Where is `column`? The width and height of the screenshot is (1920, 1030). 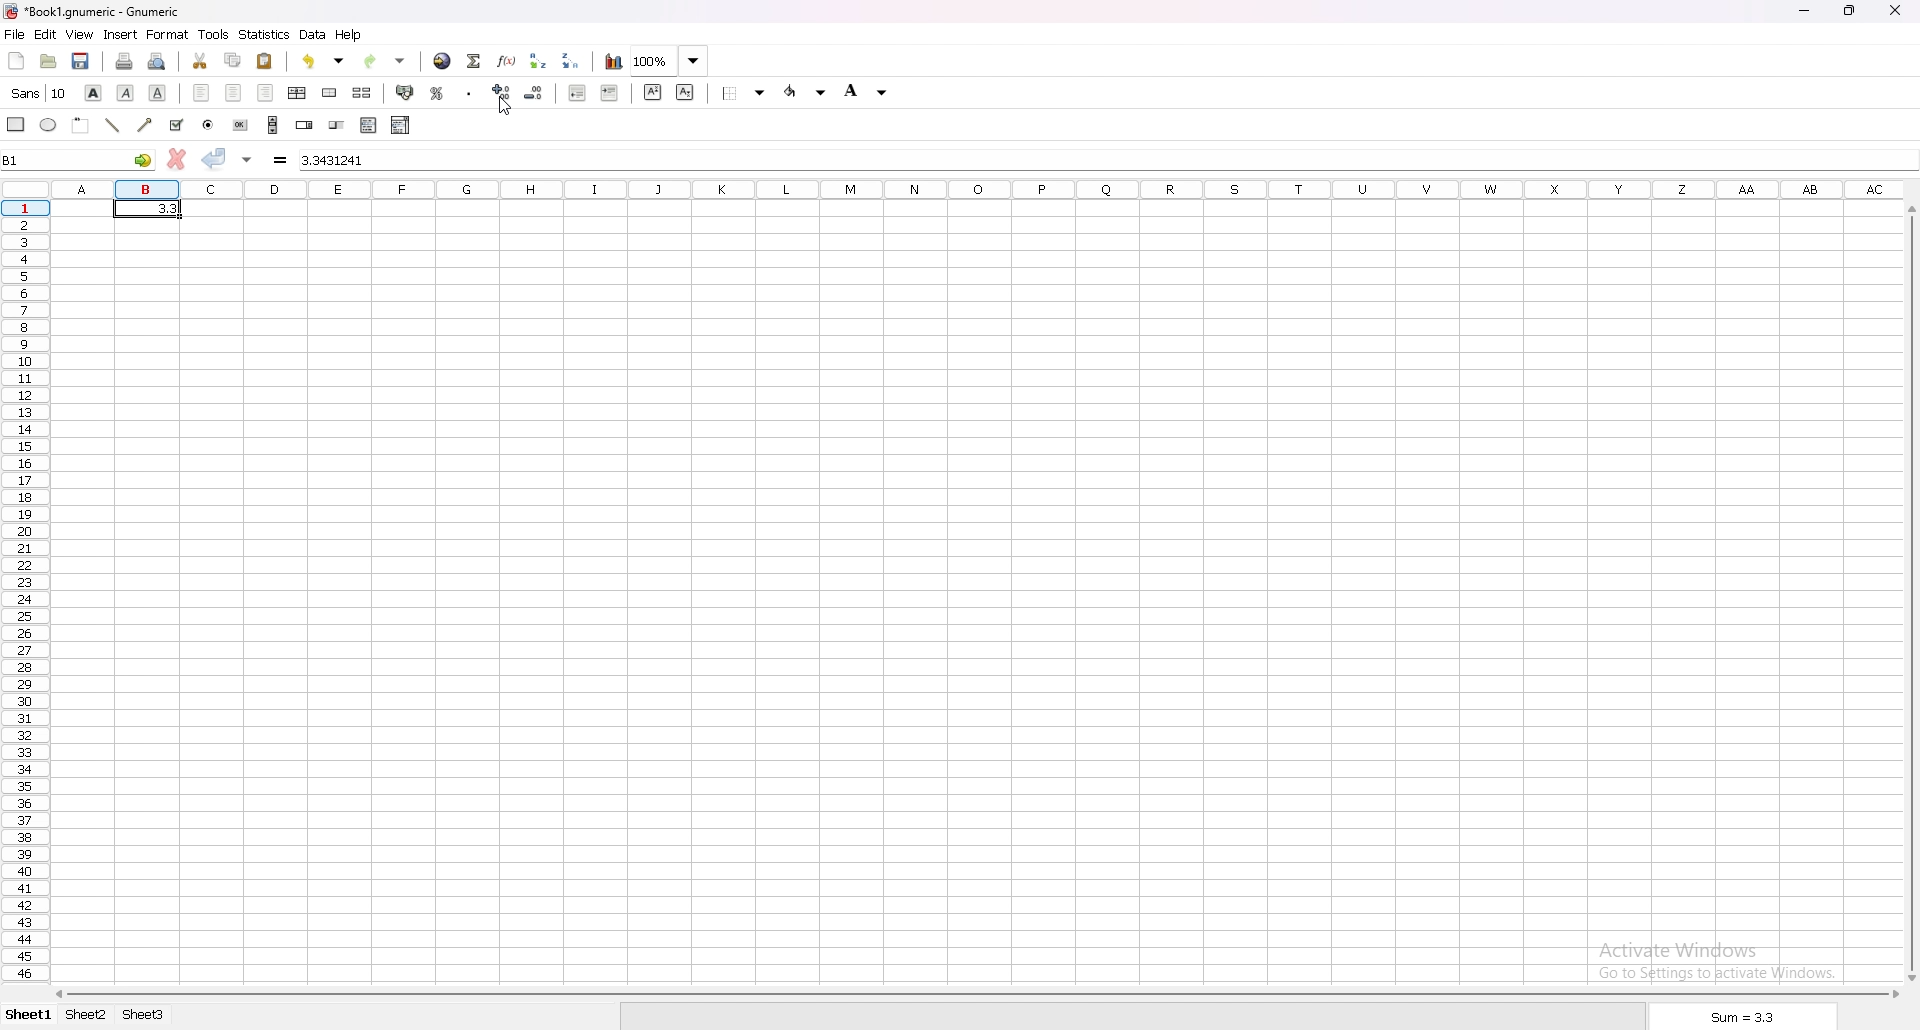 column is located at coordinates (980, 189).